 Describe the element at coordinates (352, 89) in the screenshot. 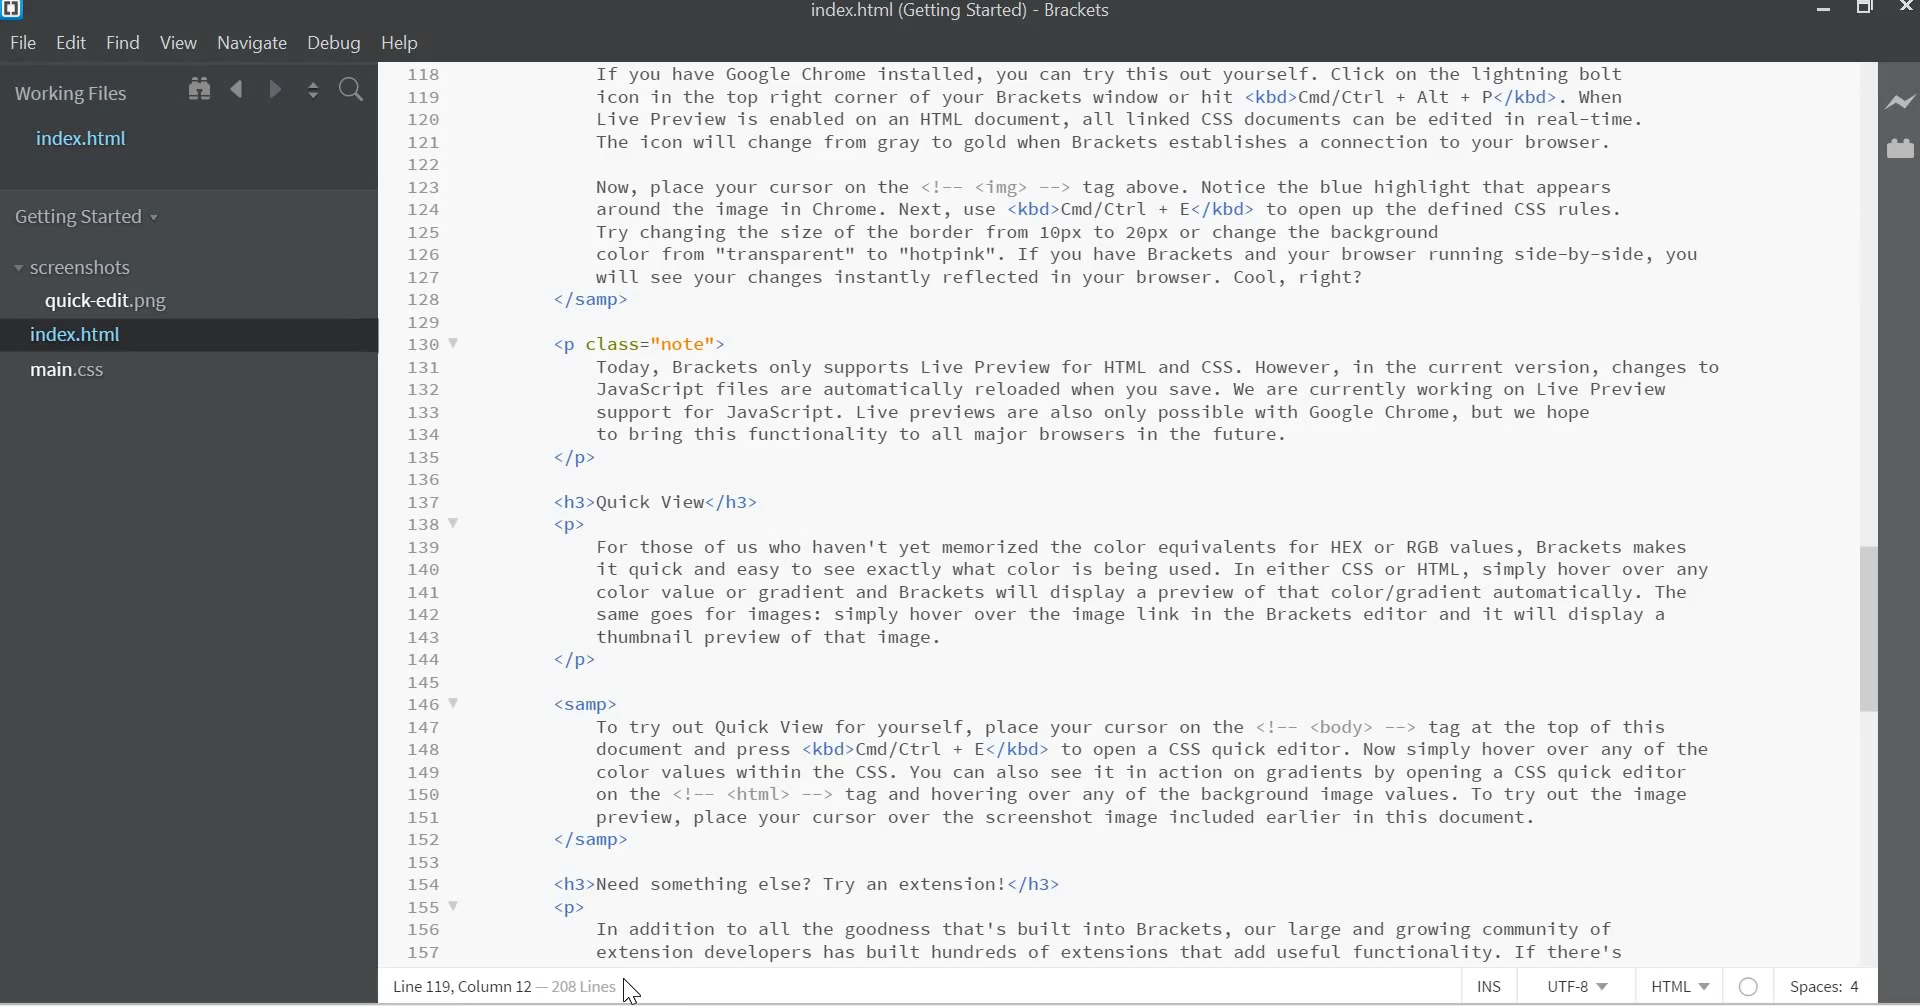

I see `Find in Files` at that location.